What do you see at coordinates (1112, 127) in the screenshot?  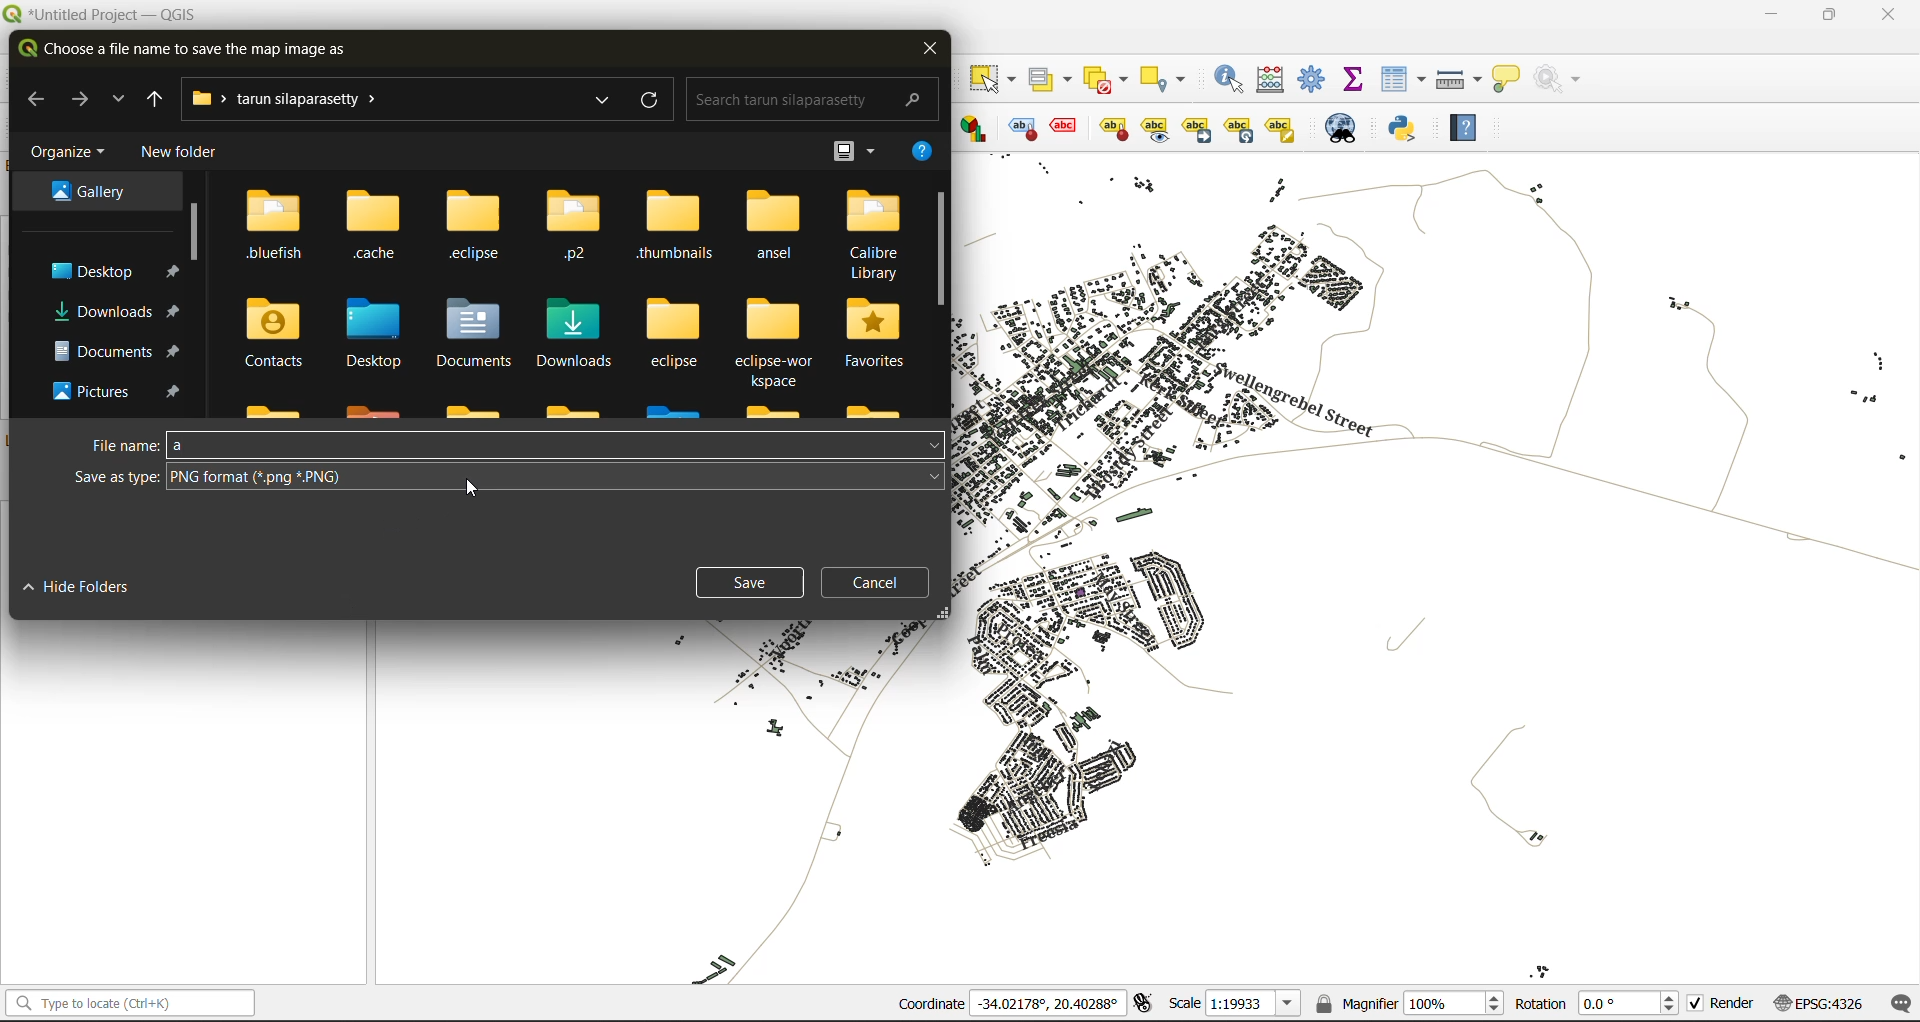 I see `show/hide lable and diagram ` at bounding box center [1112, 127].